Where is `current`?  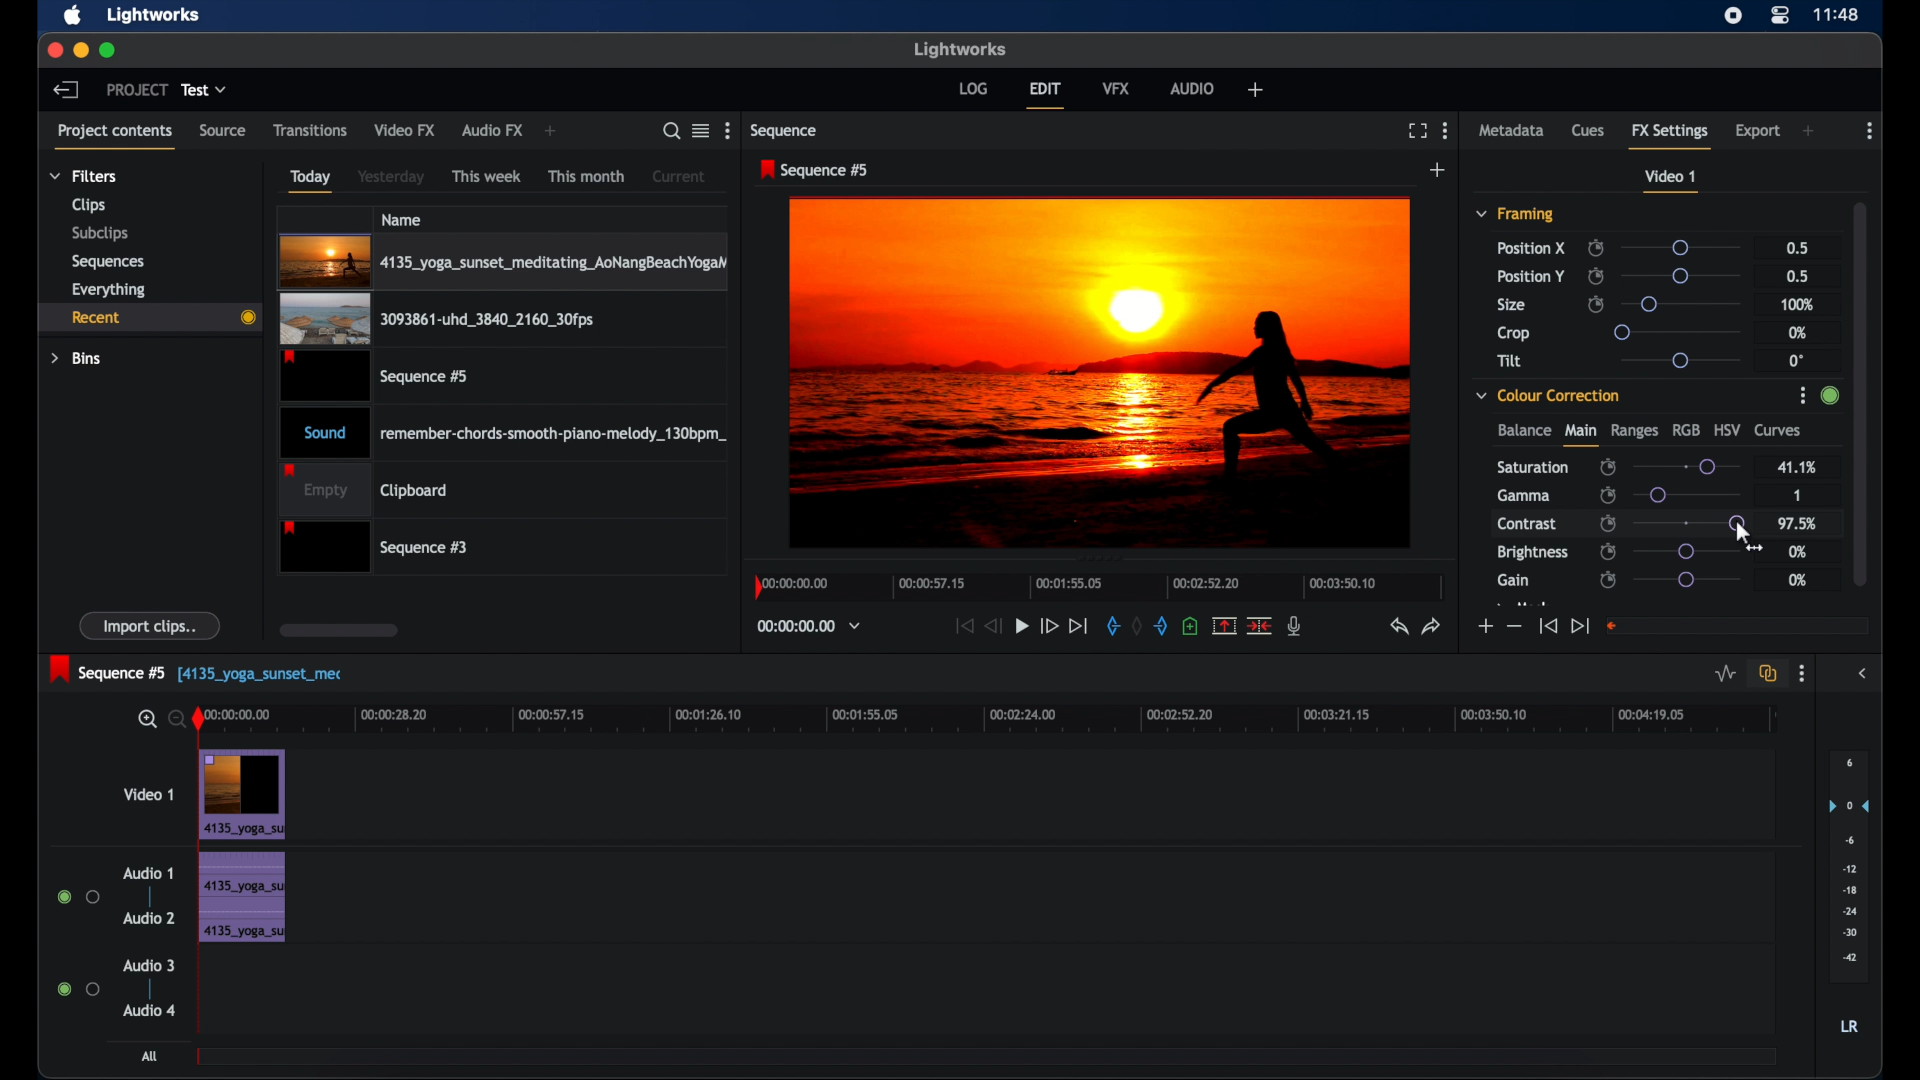
current is located at coordinates (679, 175).